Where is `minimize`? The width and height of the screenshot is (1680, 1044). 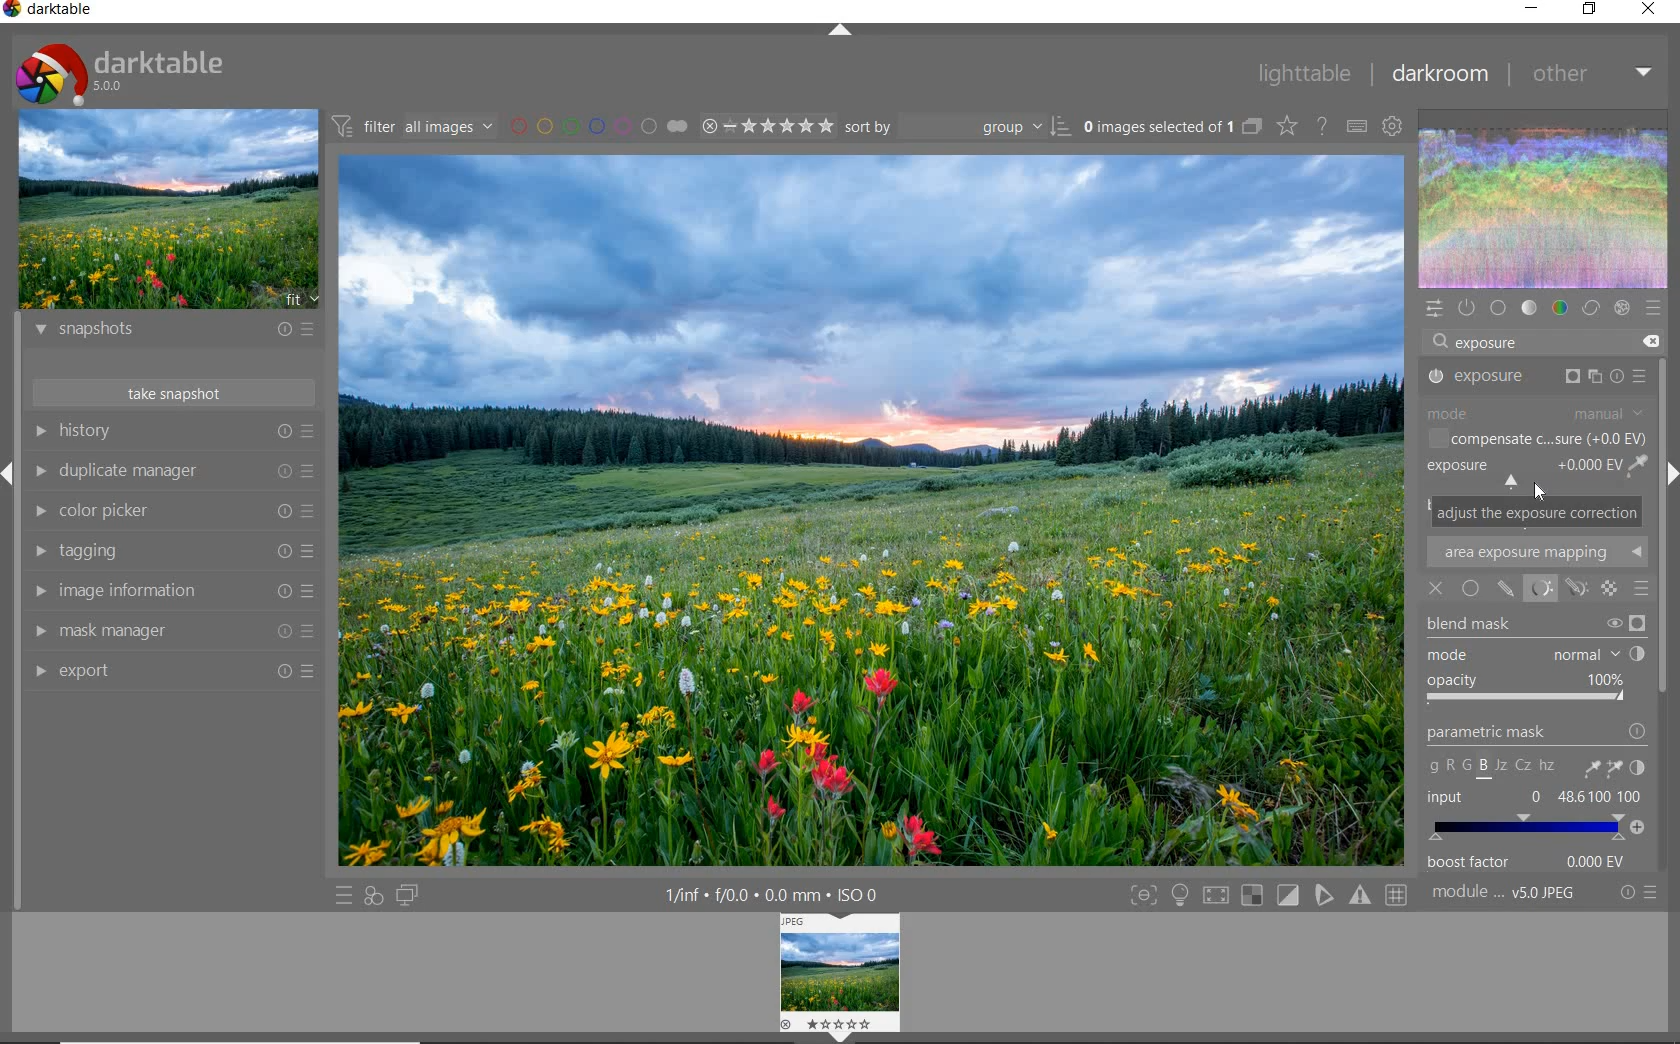 minimize is located at coordinates (1531, 9).